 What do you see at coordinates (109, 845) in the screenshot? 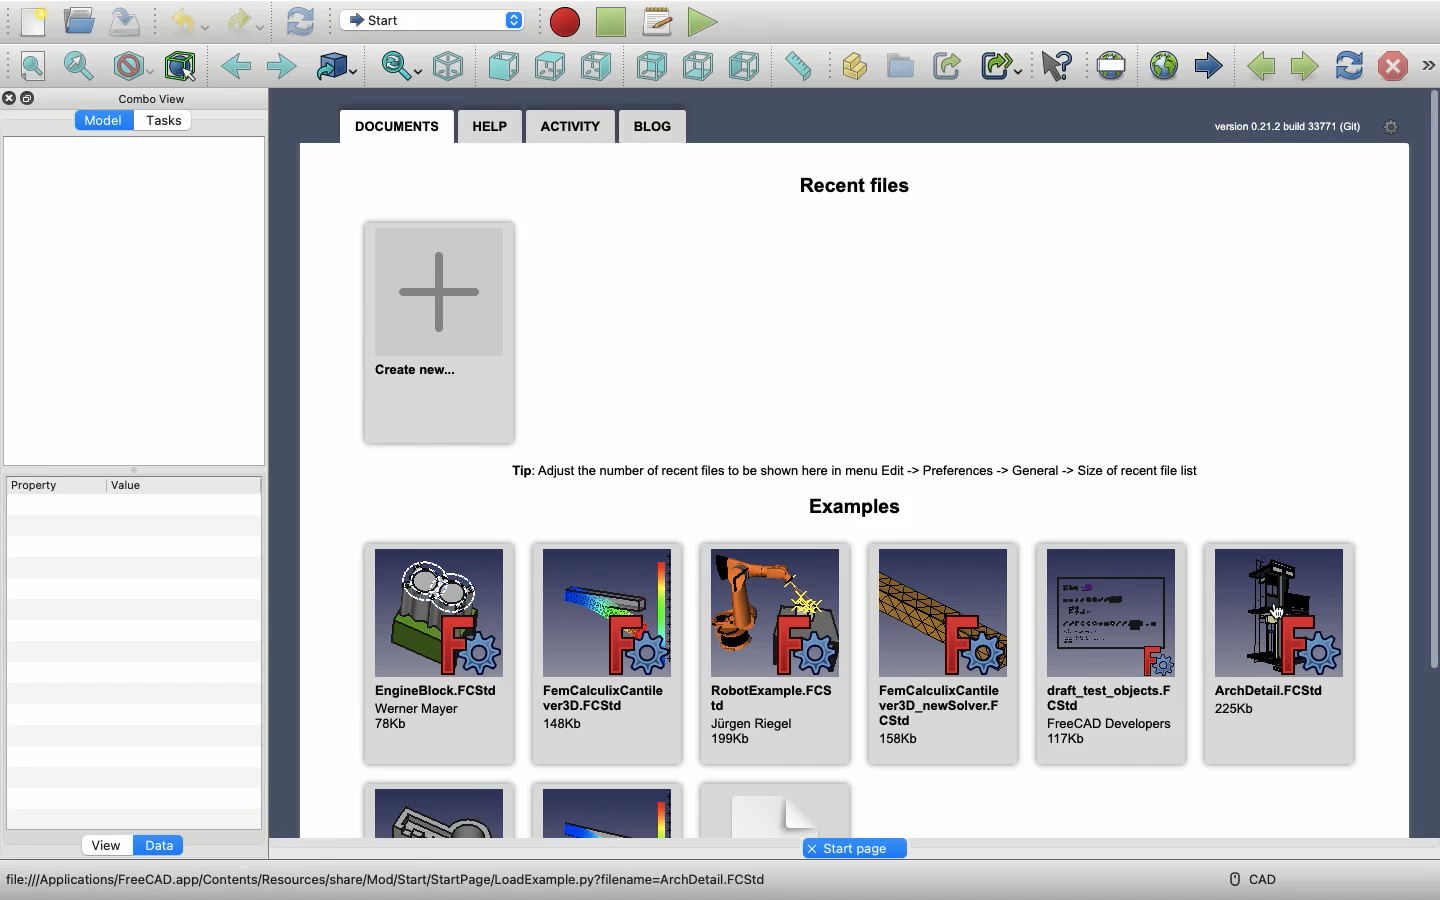
I see `View` at bounding box center [109, 845].